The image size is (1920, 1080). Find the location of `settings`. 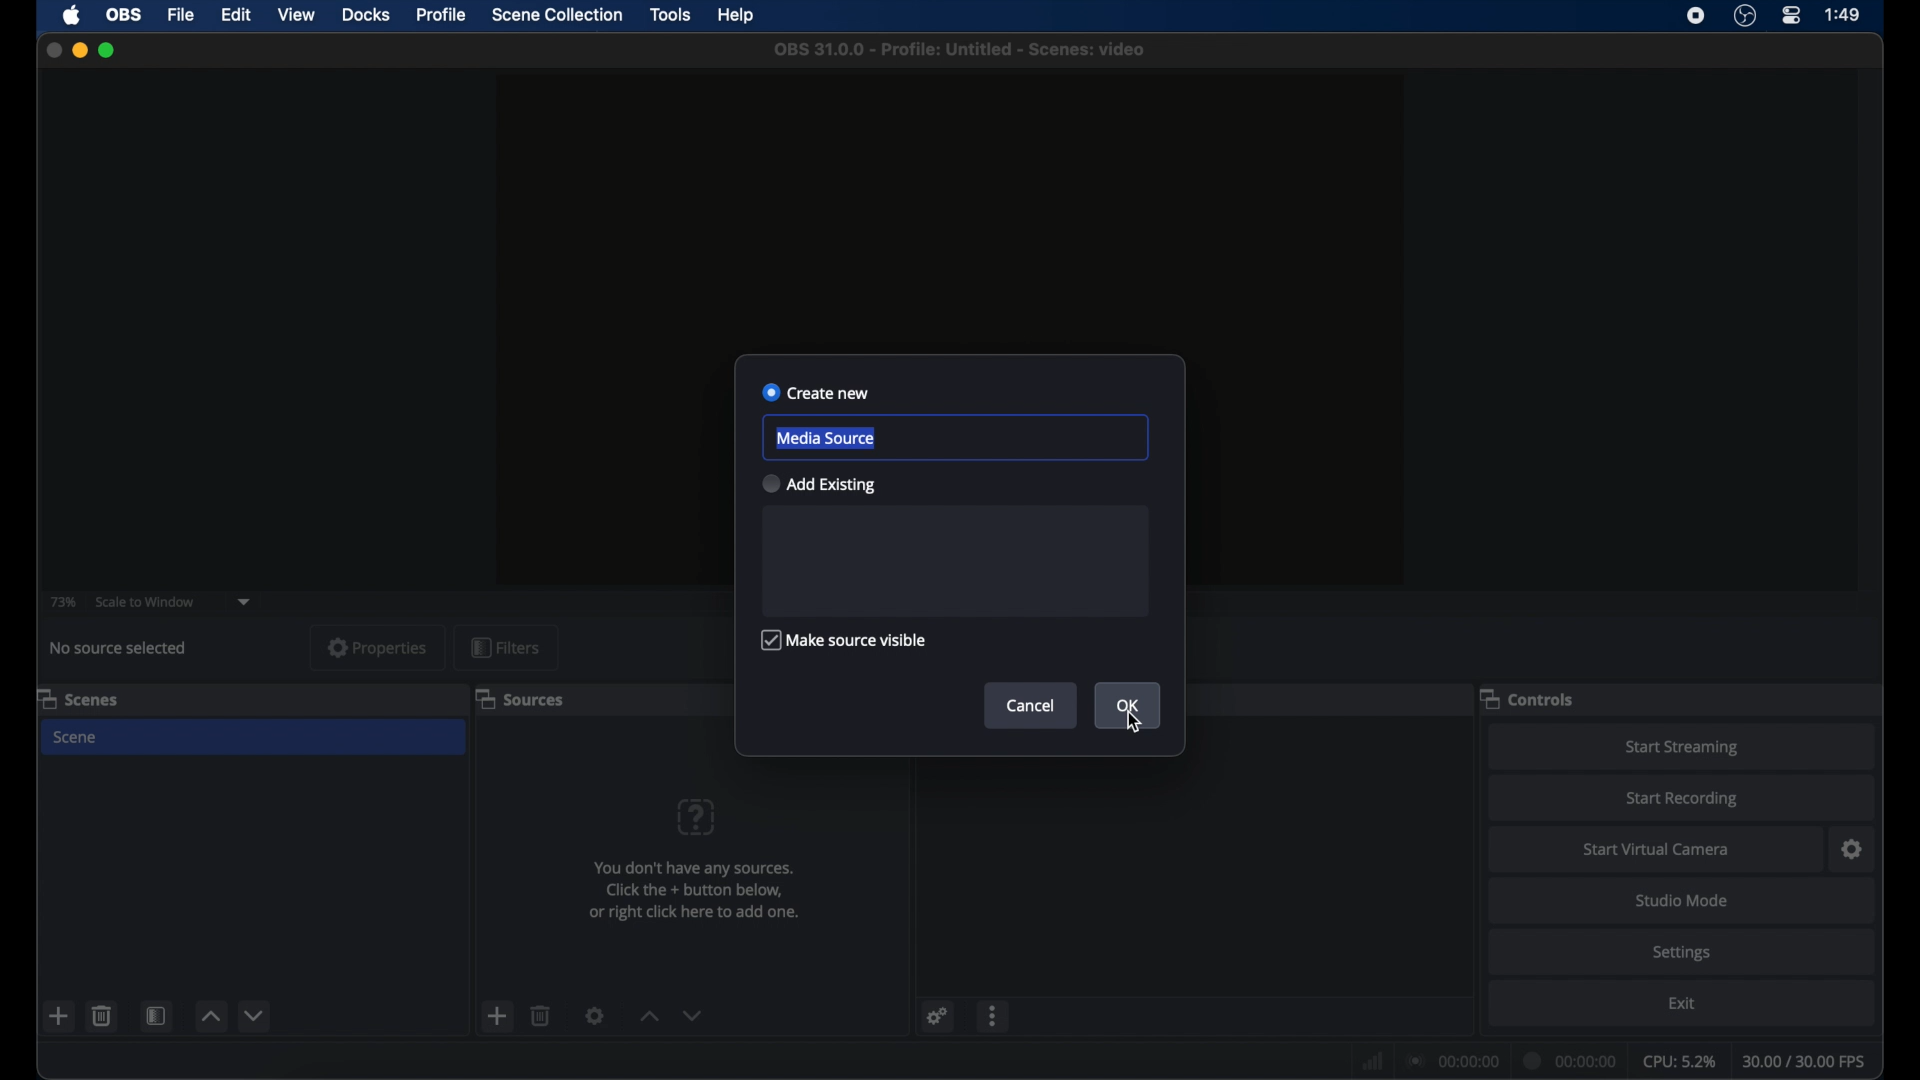

settings is located at coordinates (1684, 954).